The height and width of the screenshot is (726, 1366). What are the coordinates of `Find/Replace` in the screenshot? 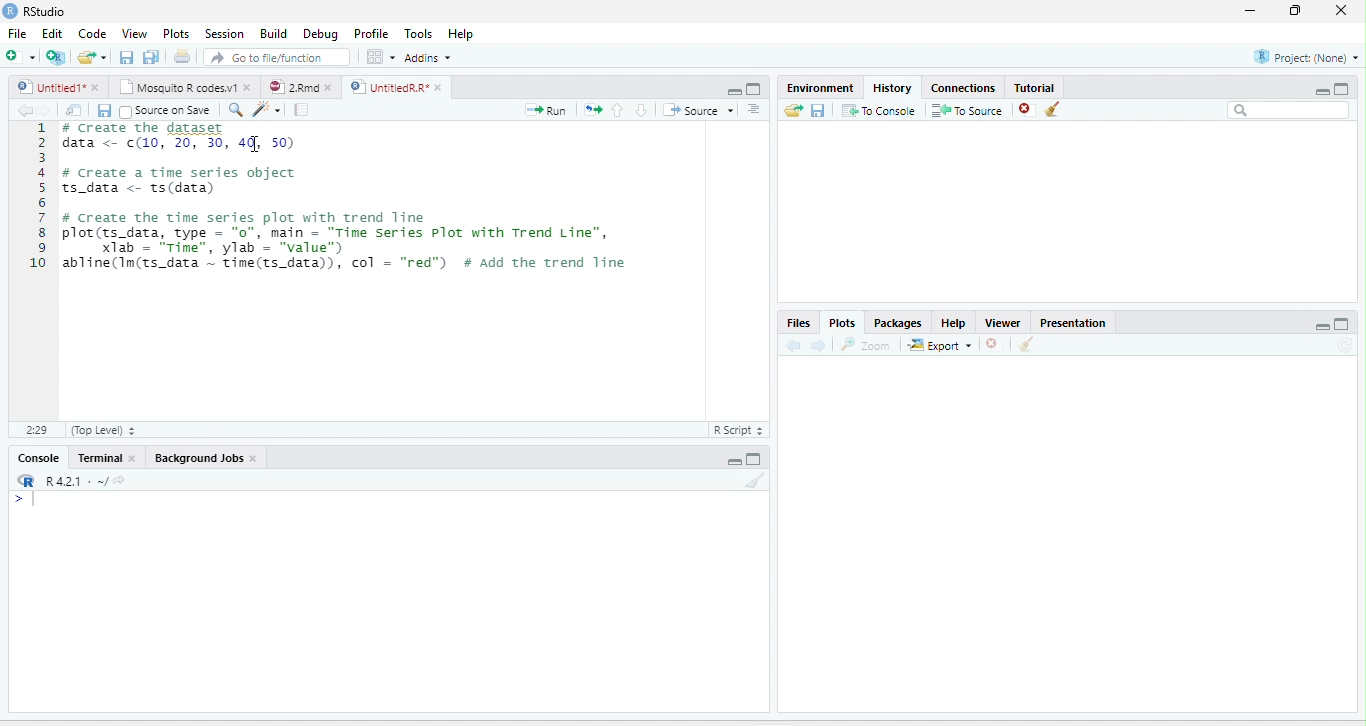 It's located at (236, 110).